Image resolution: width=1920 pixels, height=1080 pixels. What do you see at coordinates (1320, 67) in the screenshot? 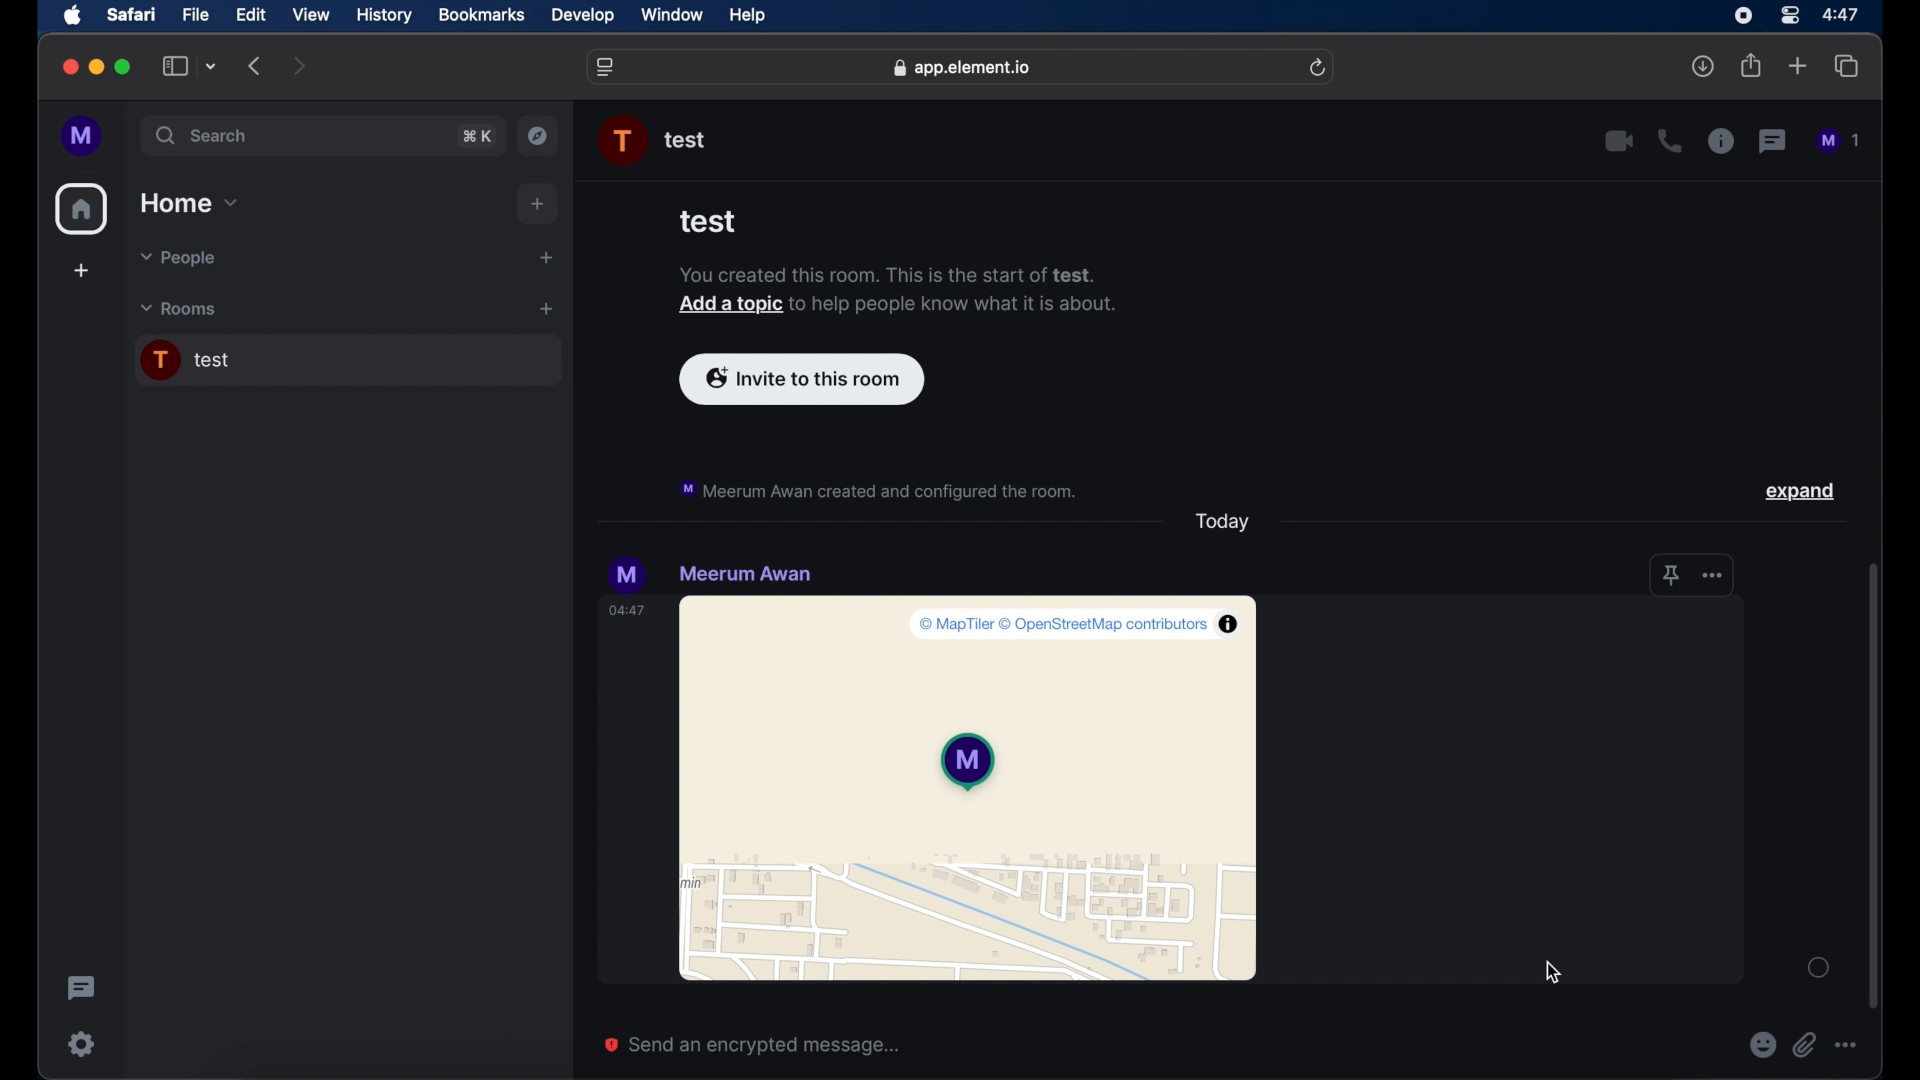
I see `refresh` at bounding box center [1320, 67].